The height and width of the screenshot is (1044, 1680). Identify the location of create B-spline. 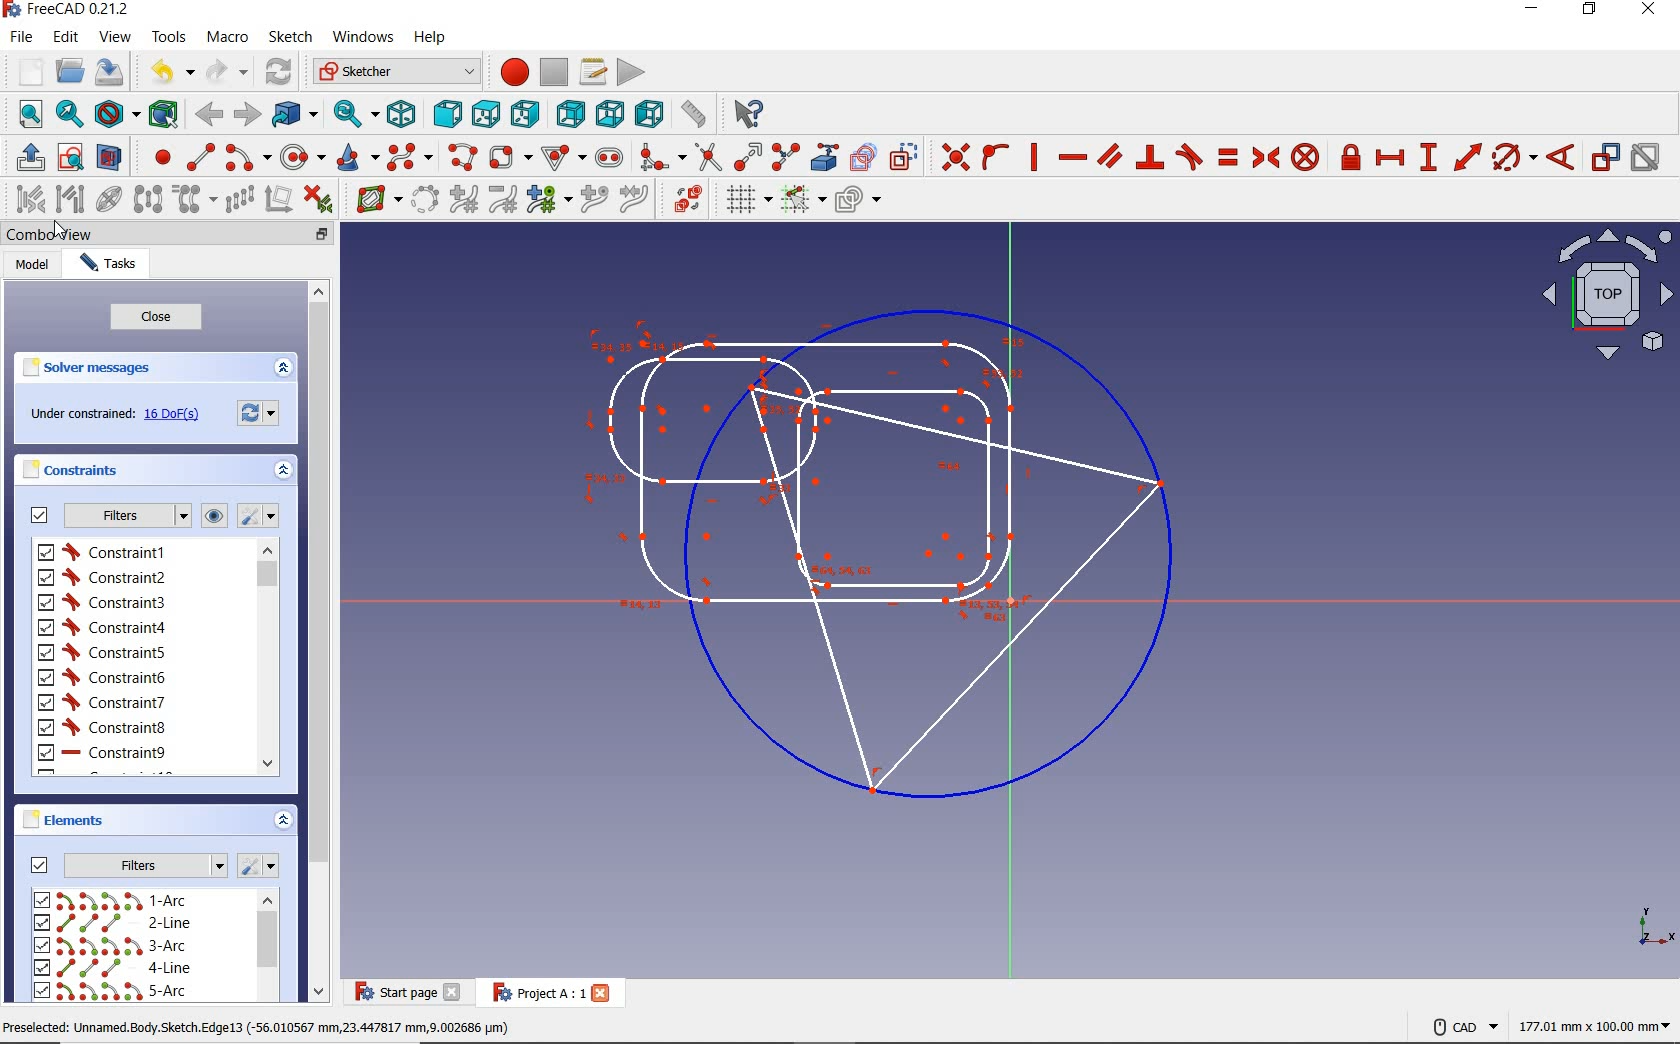
(408, 158).